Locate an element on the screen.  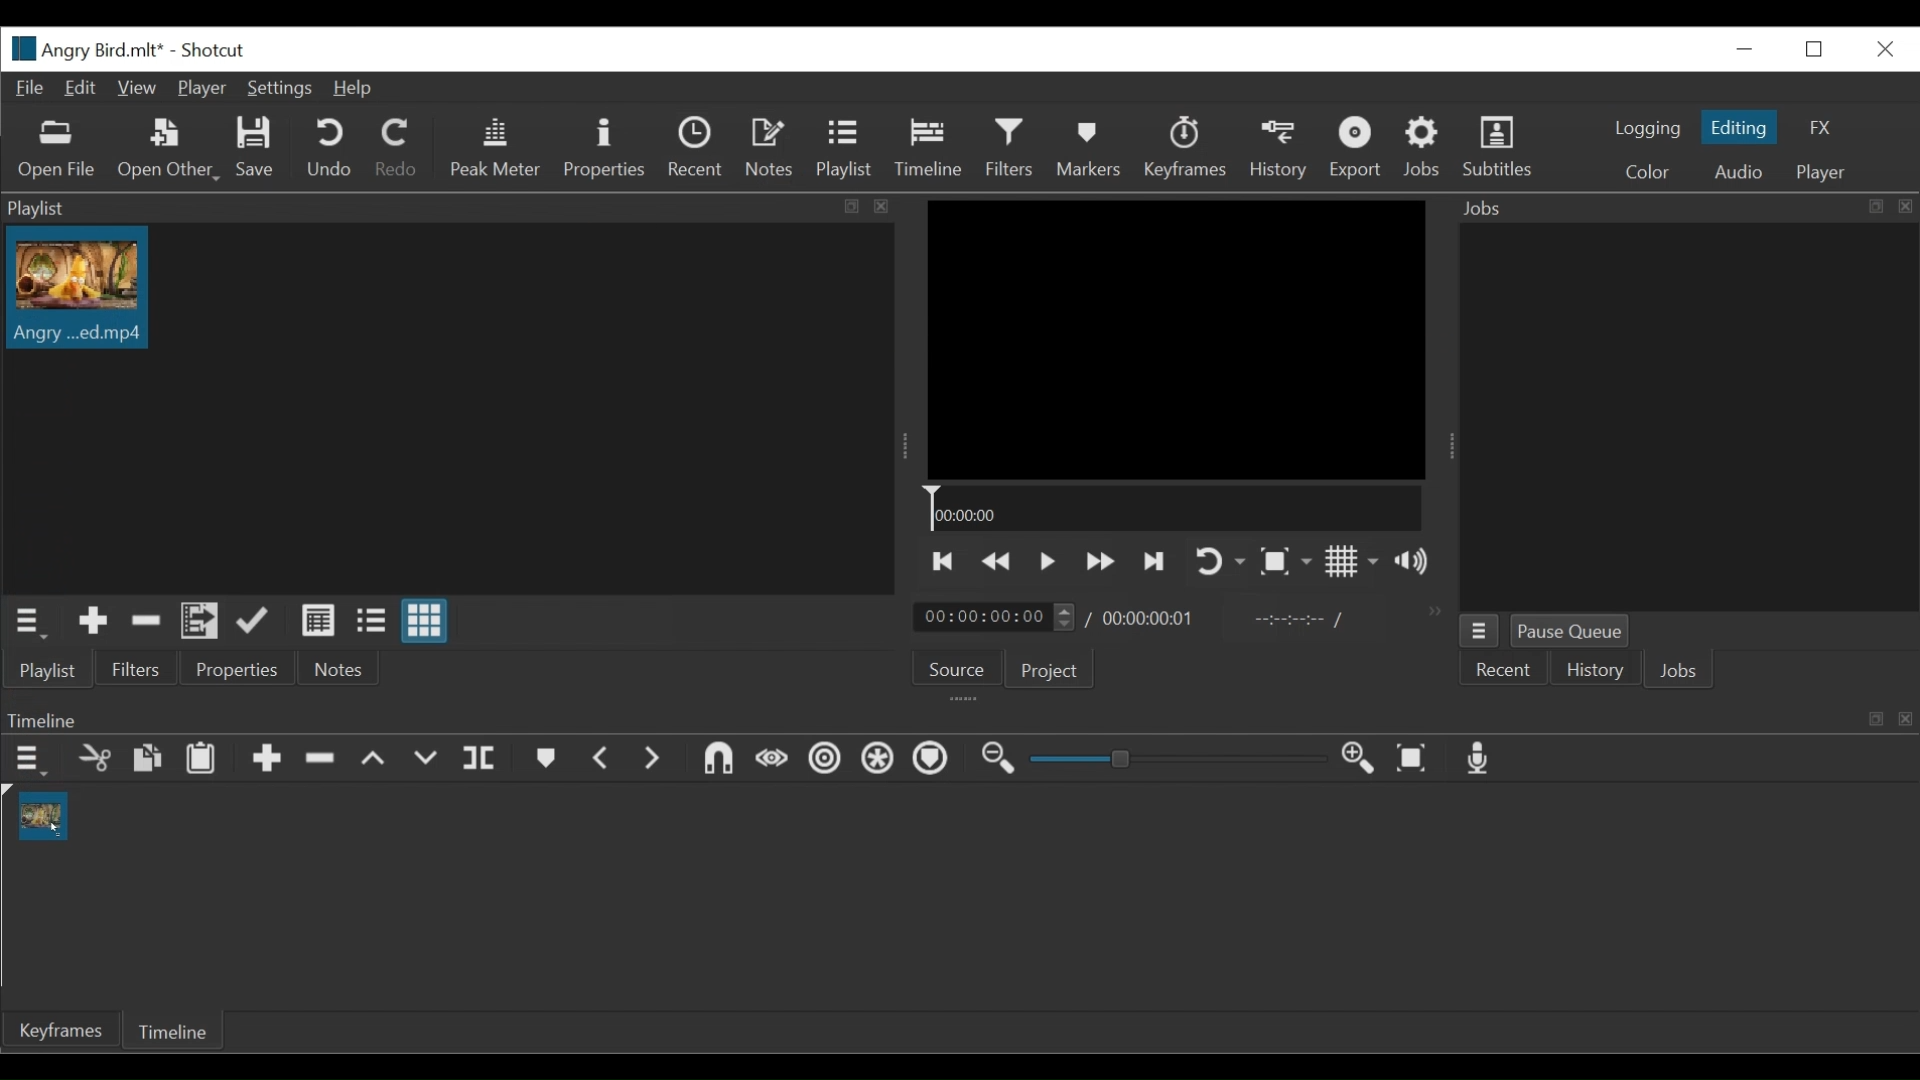
Snap is located at coordinates (875, 760).